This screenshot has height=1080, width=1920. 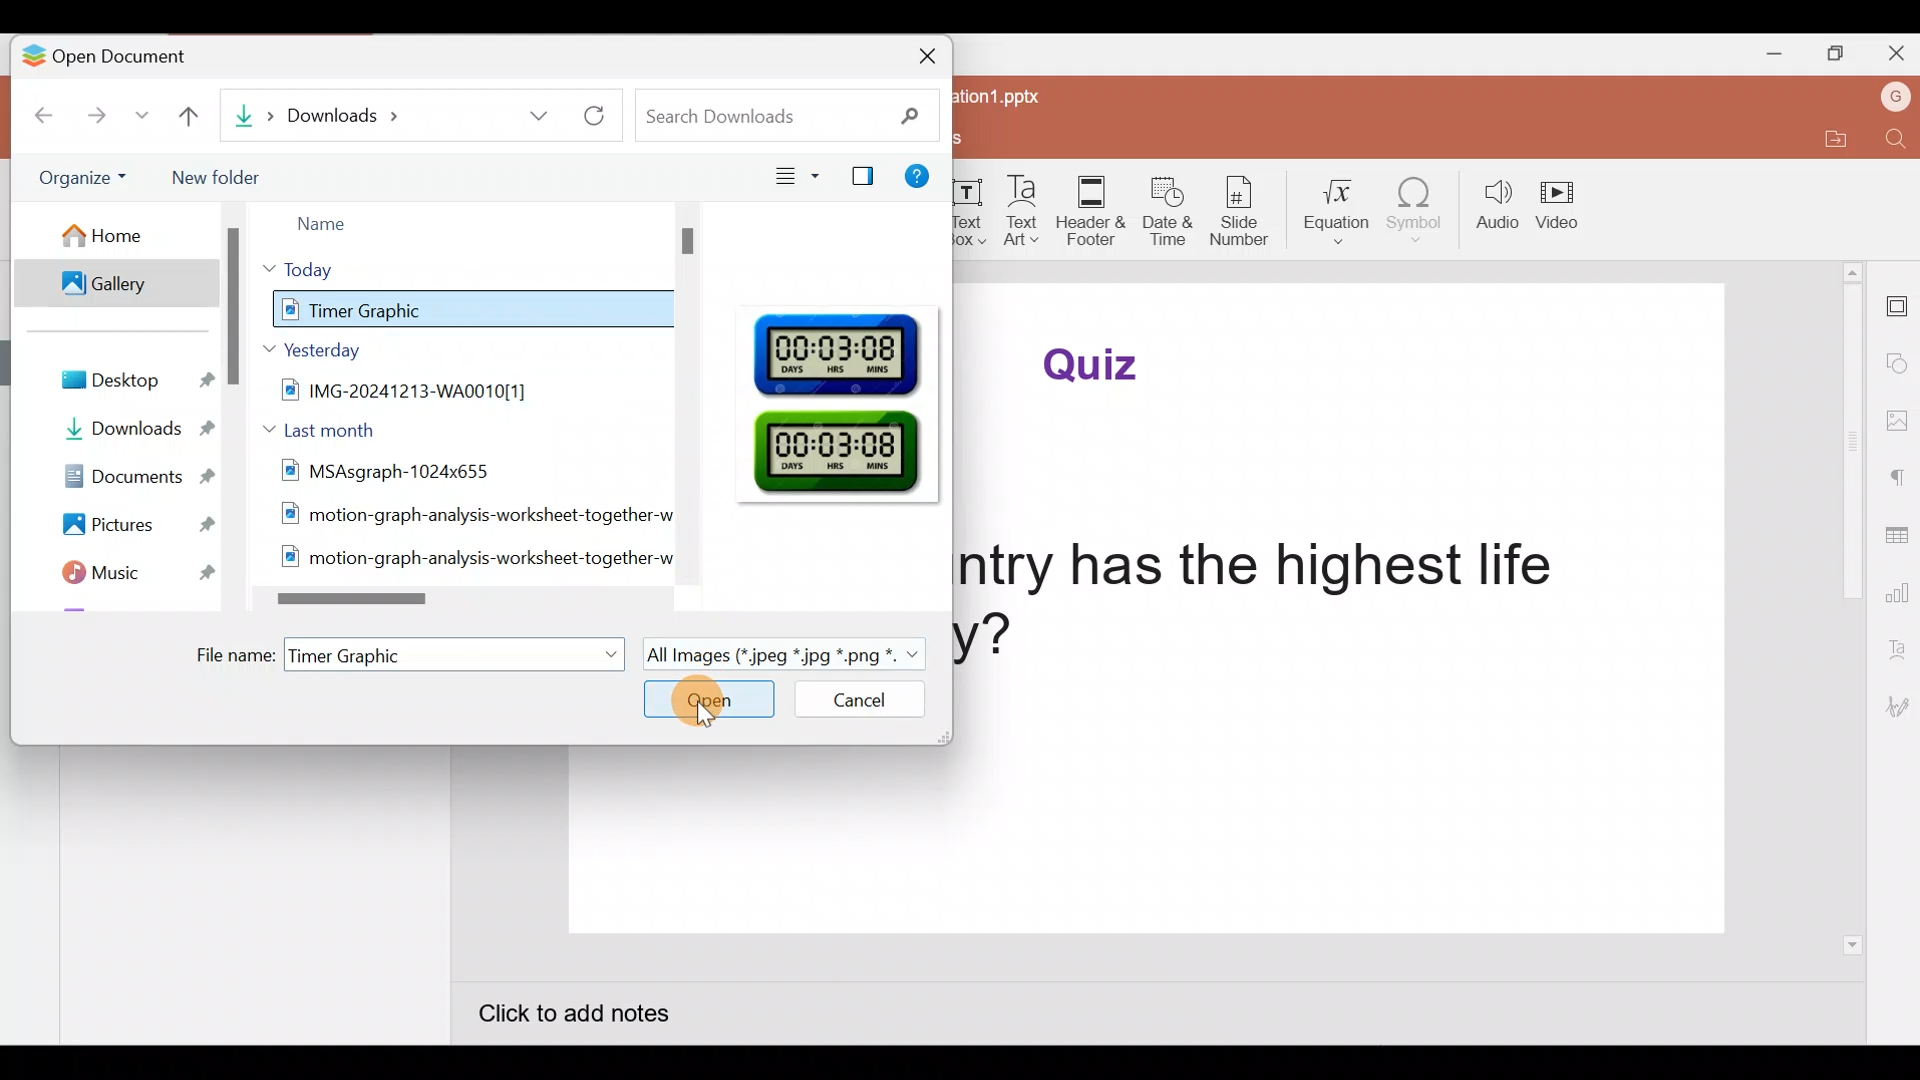 I want to click on Downloads, so click(x=128, y=429).